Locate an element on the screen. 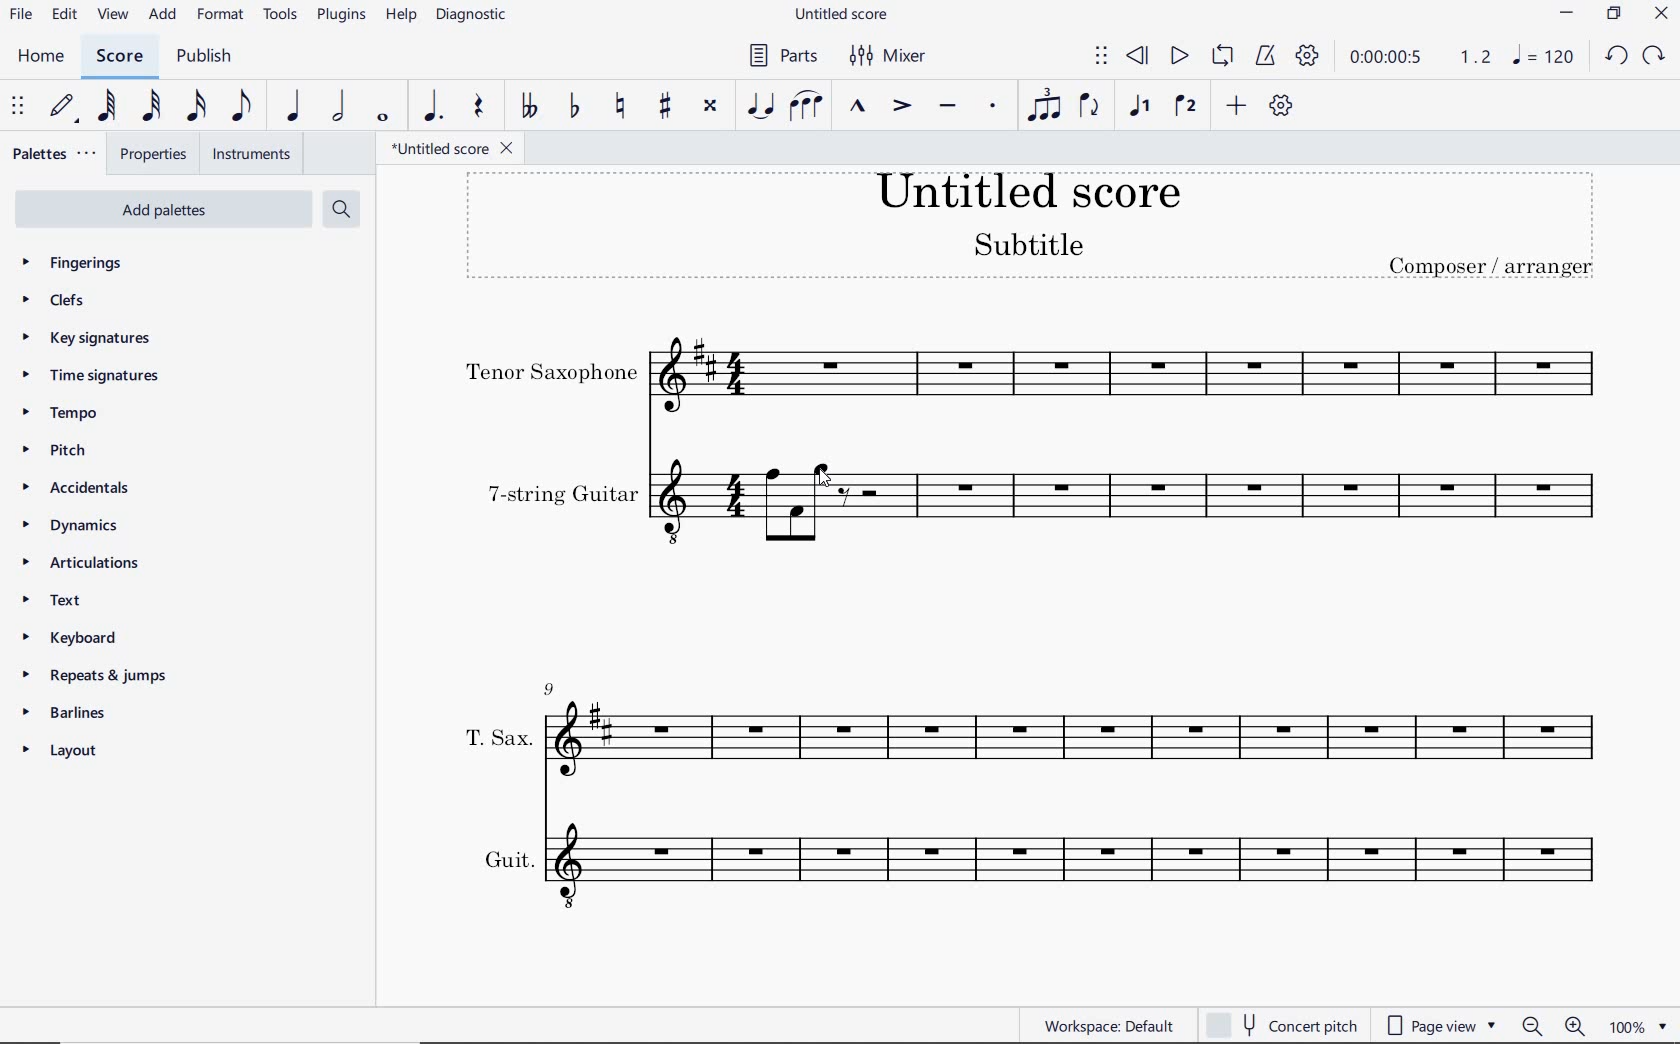  SEARCH PALETTES is located at coordinates (344, 209).